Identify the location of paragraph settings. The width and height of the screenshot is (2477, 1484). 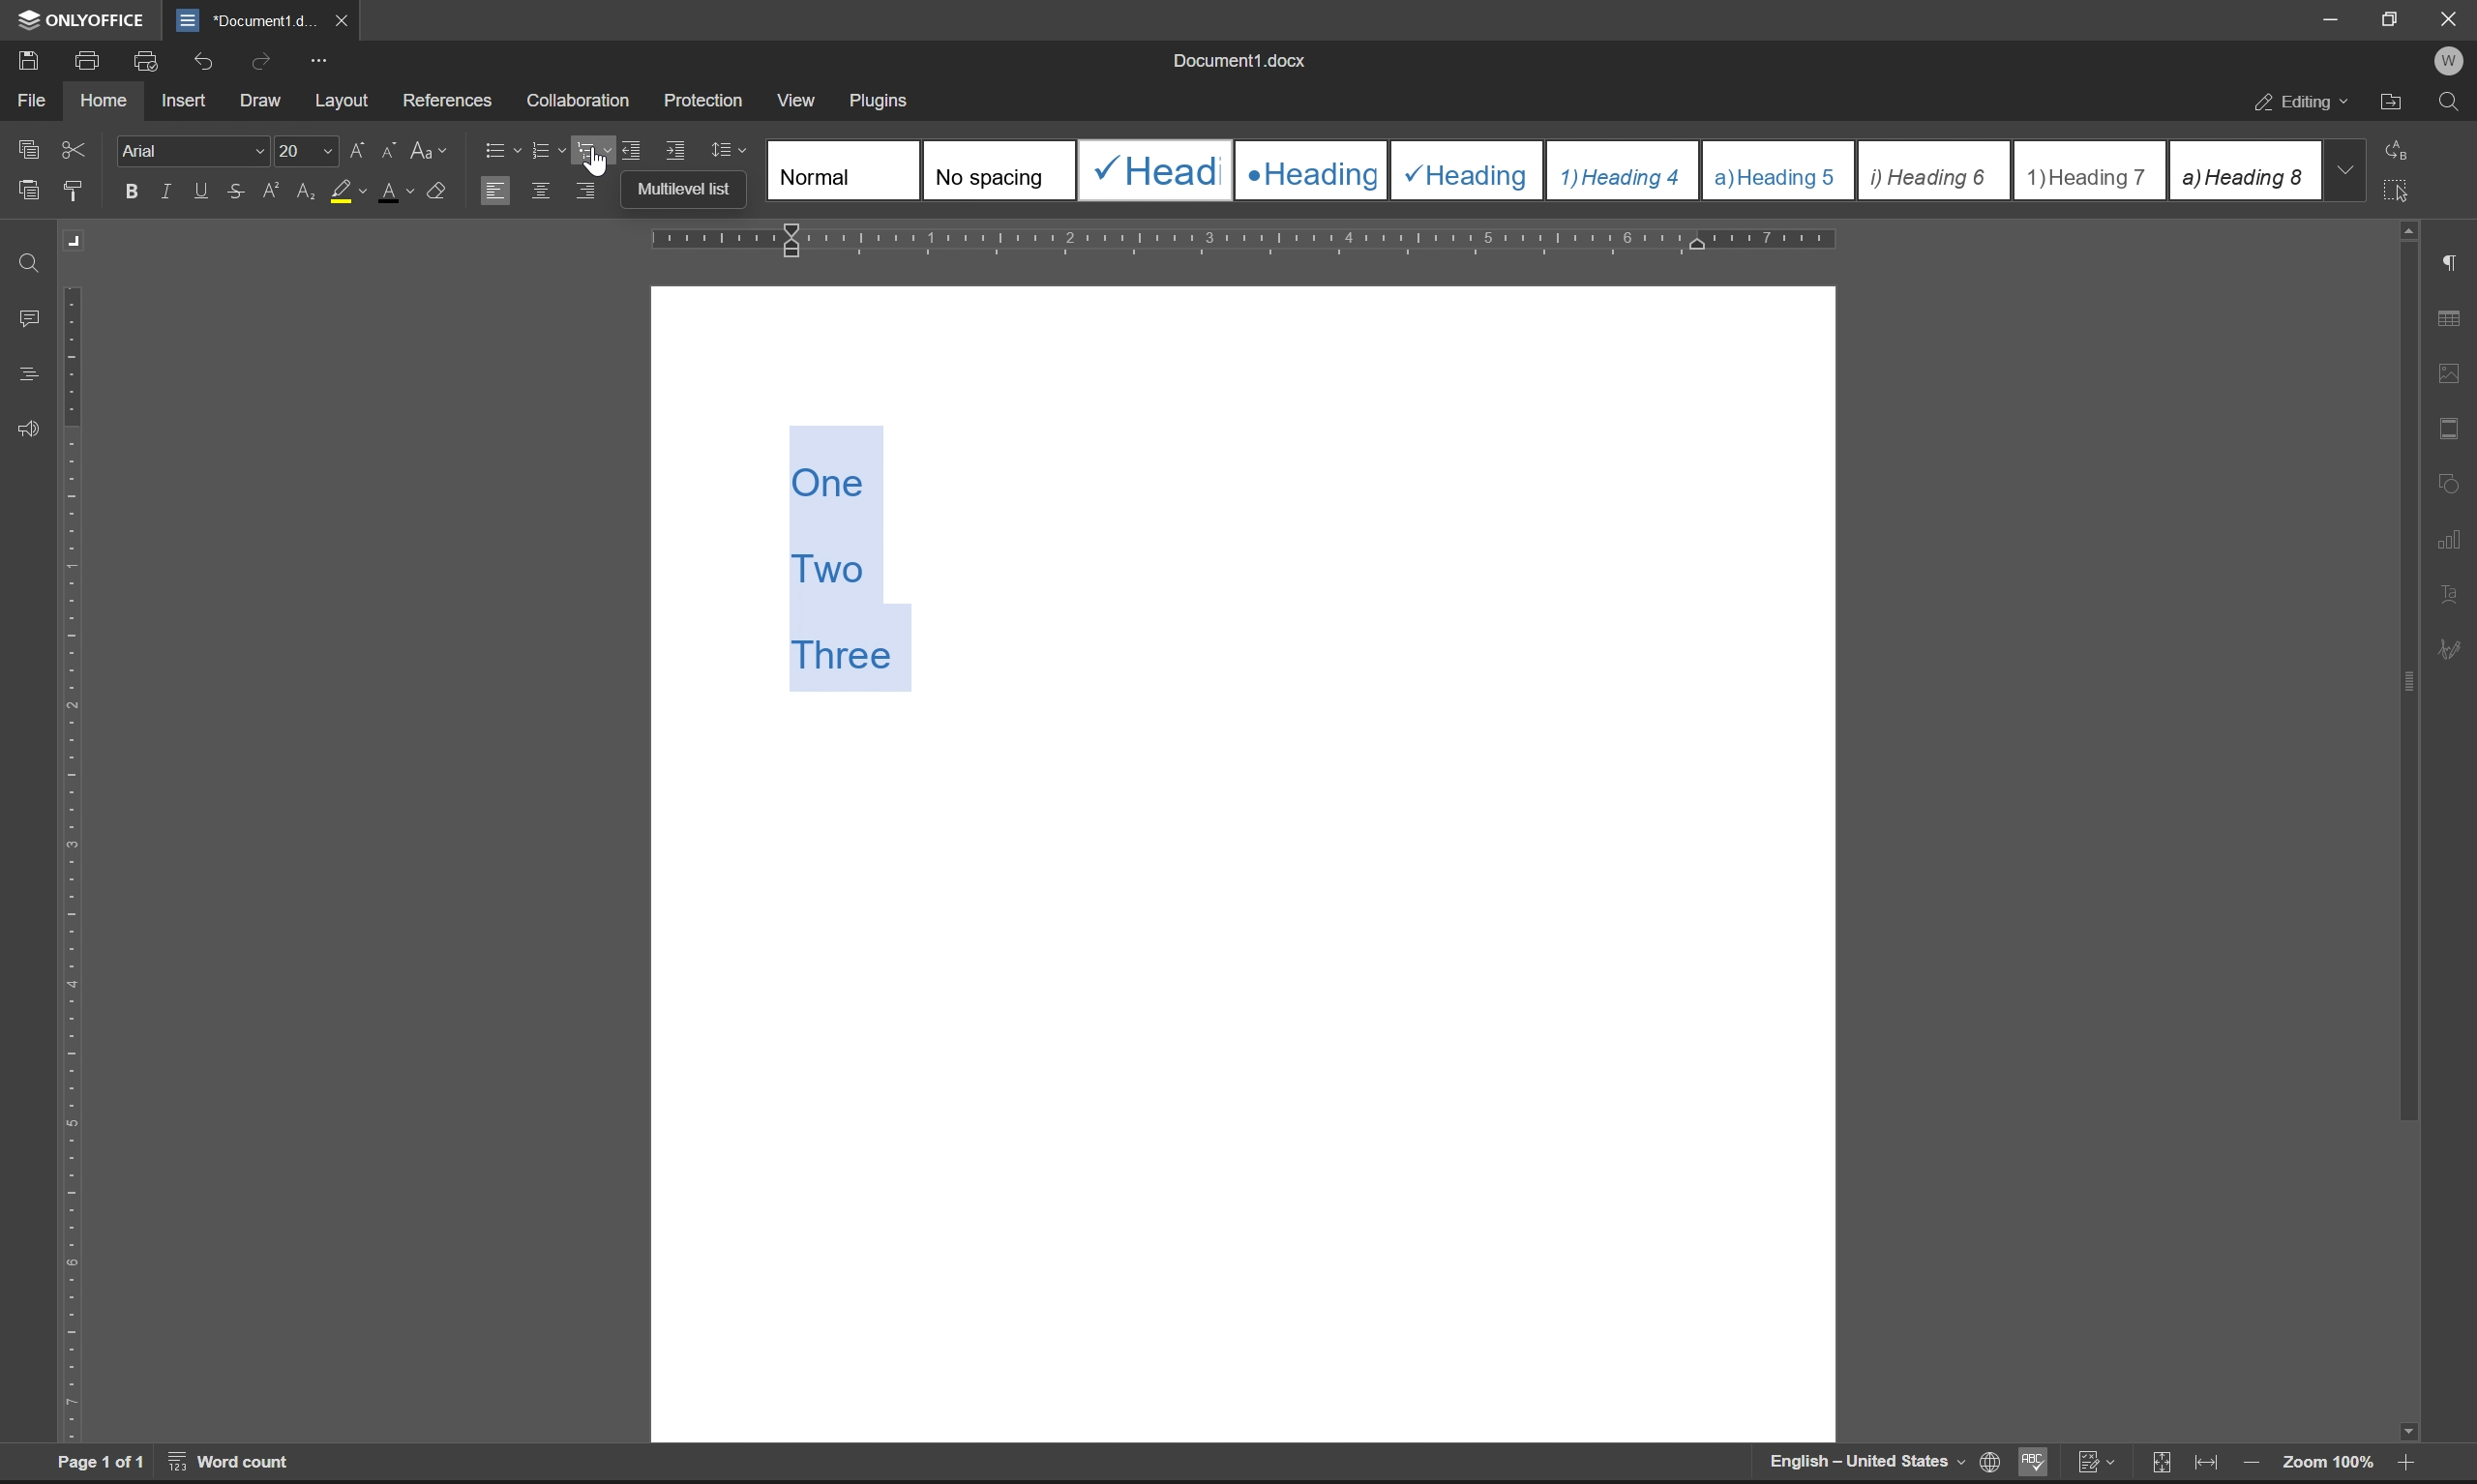
(2449, 263).